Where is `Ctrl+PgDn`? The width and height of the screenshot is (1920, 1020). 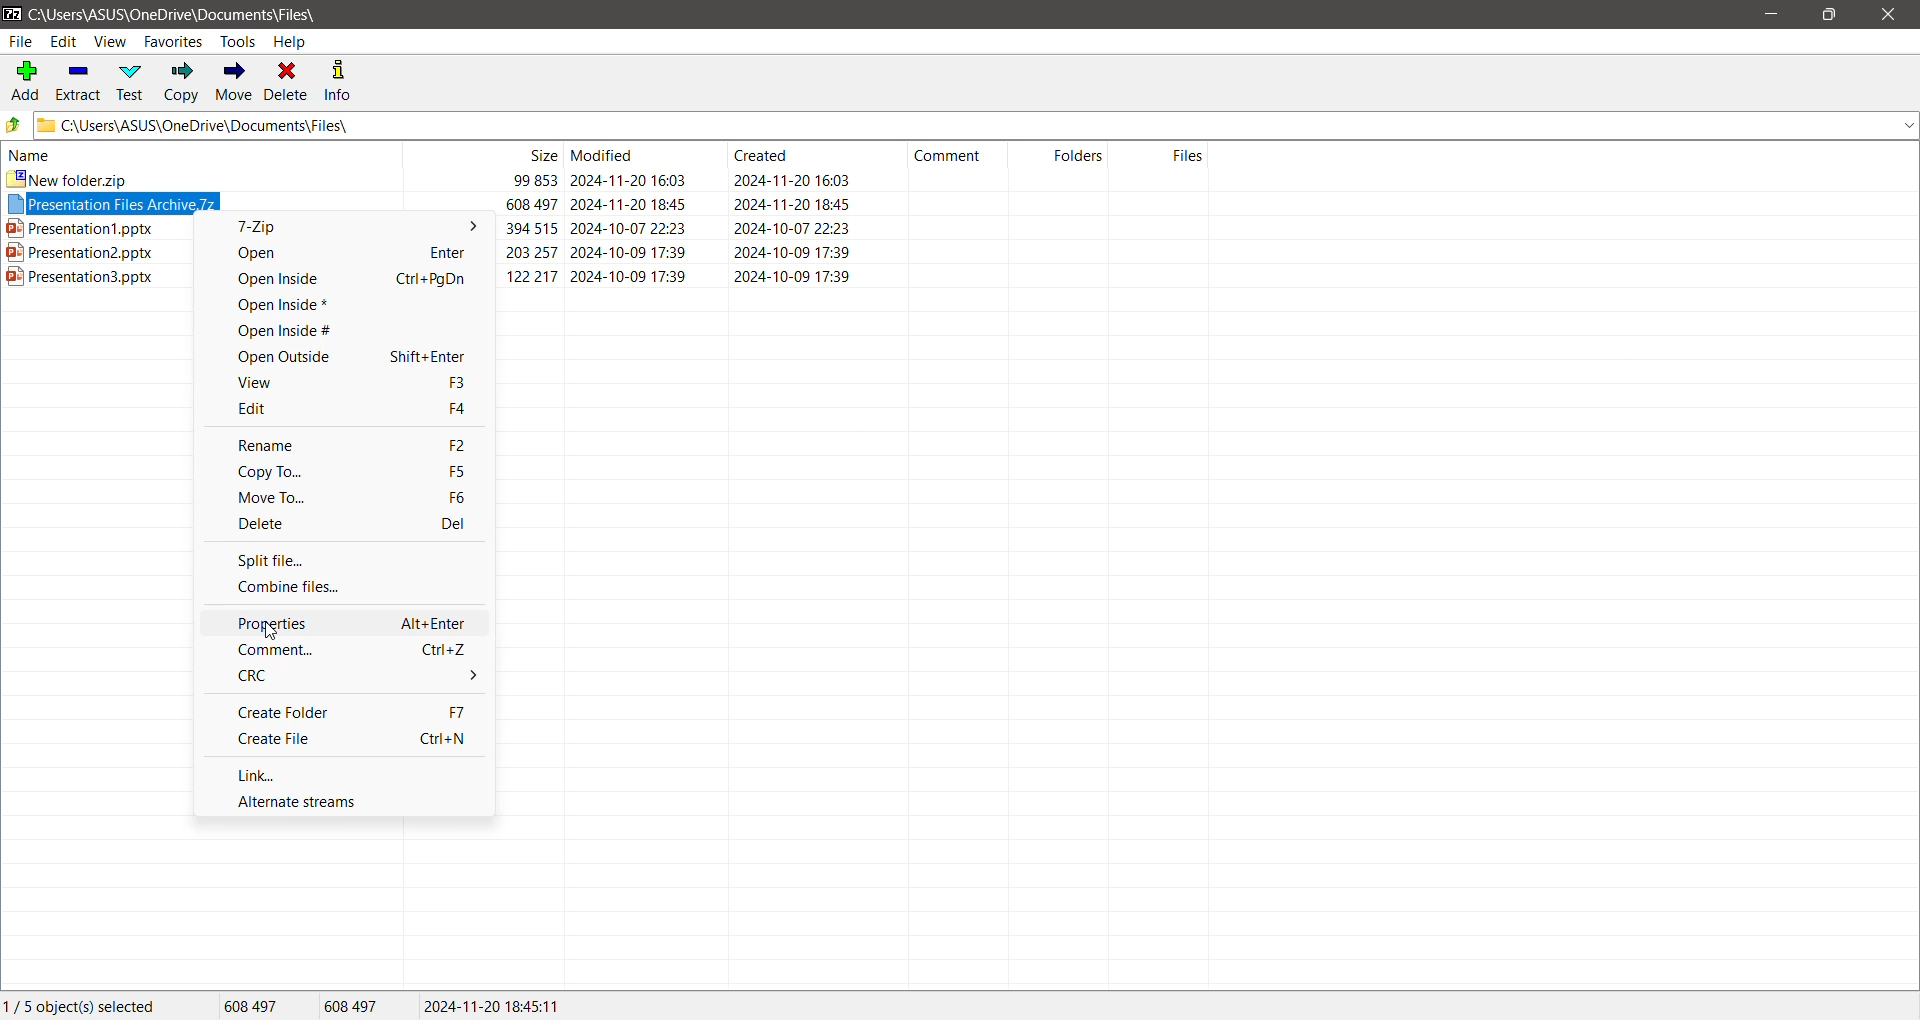
Ctrl+PgDn is located at coordinates (423, 279).